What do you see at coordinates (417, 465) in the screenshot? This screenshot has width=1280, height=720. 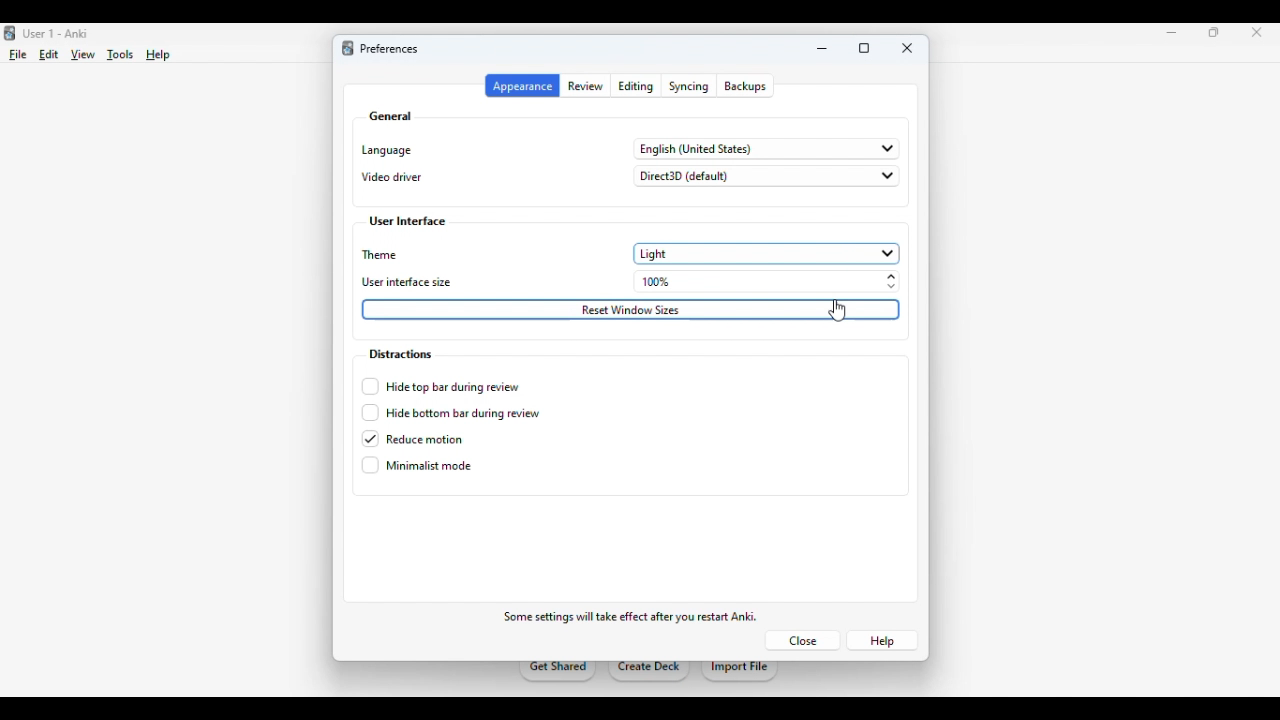 I see `minimalist mode` at bounding box center [417, 465].